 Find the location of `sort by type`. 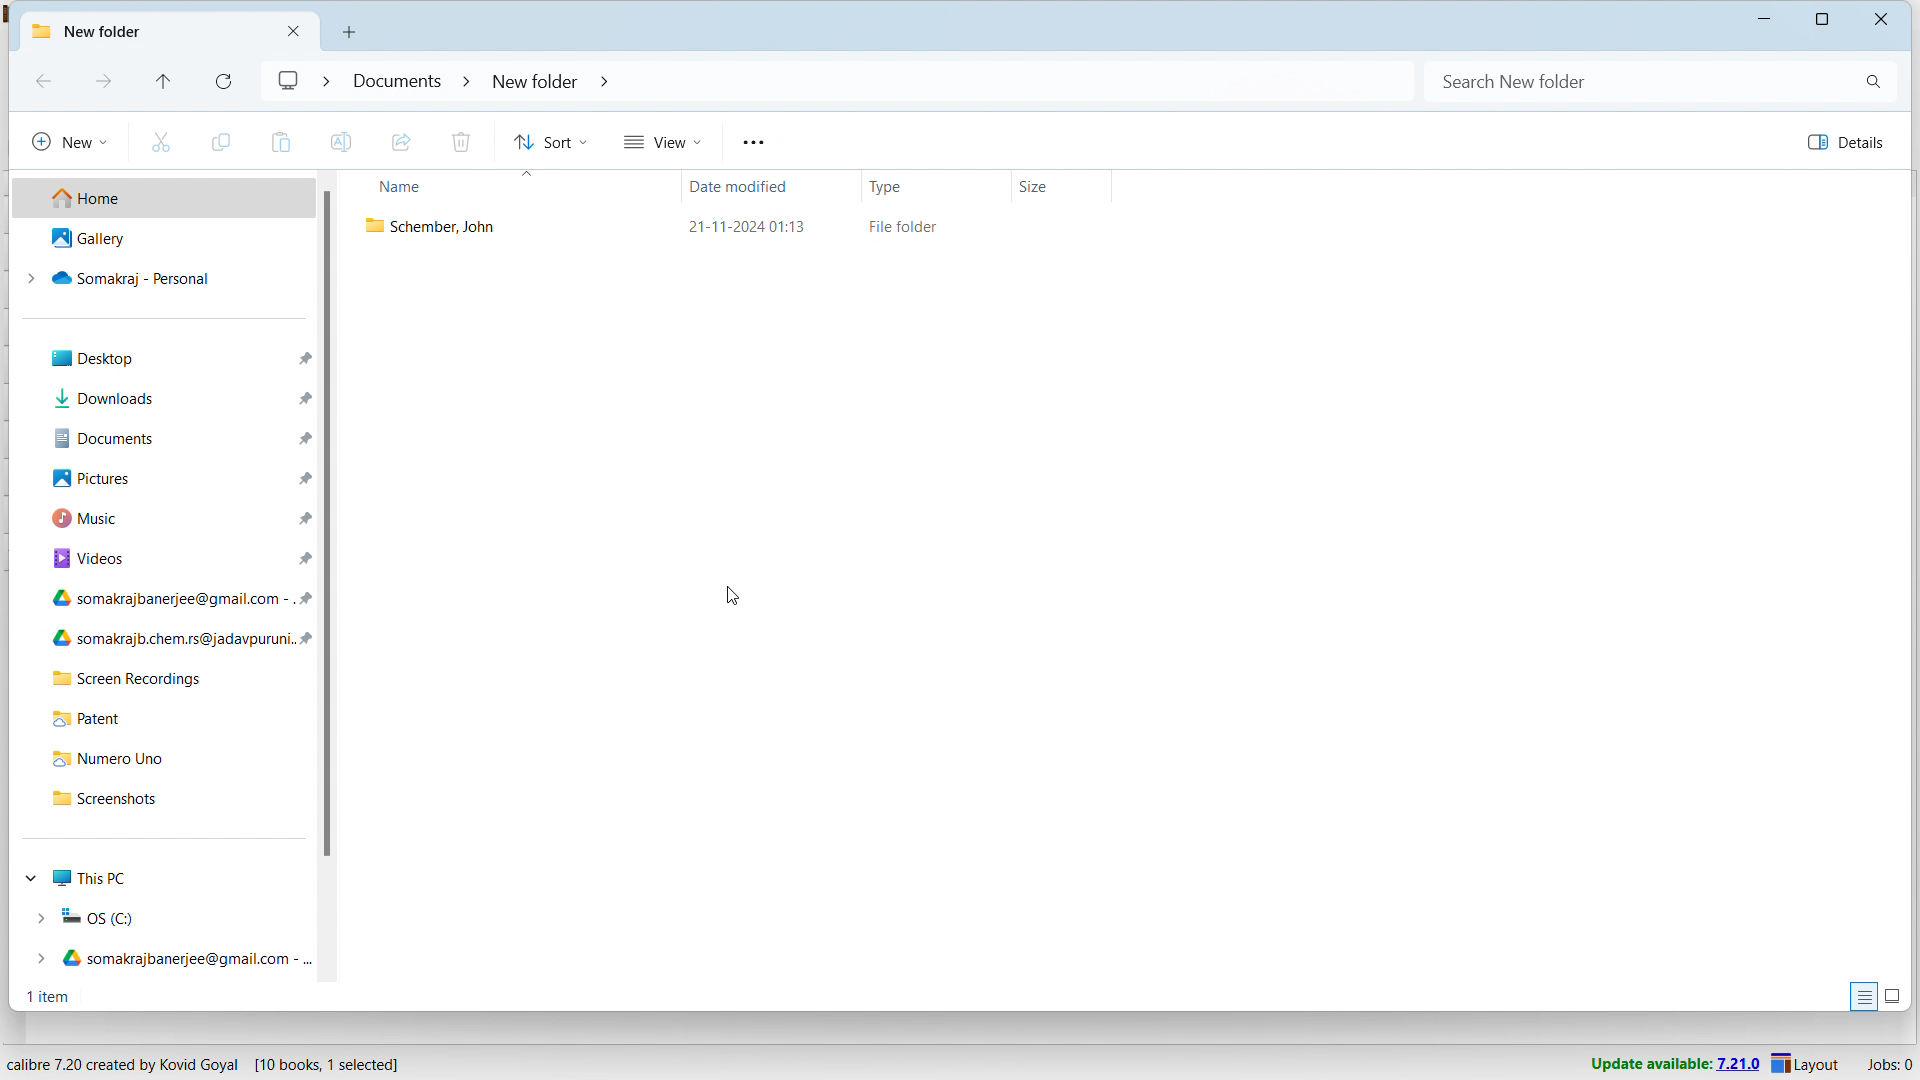

sort by type is located at coordinates (904, 187).